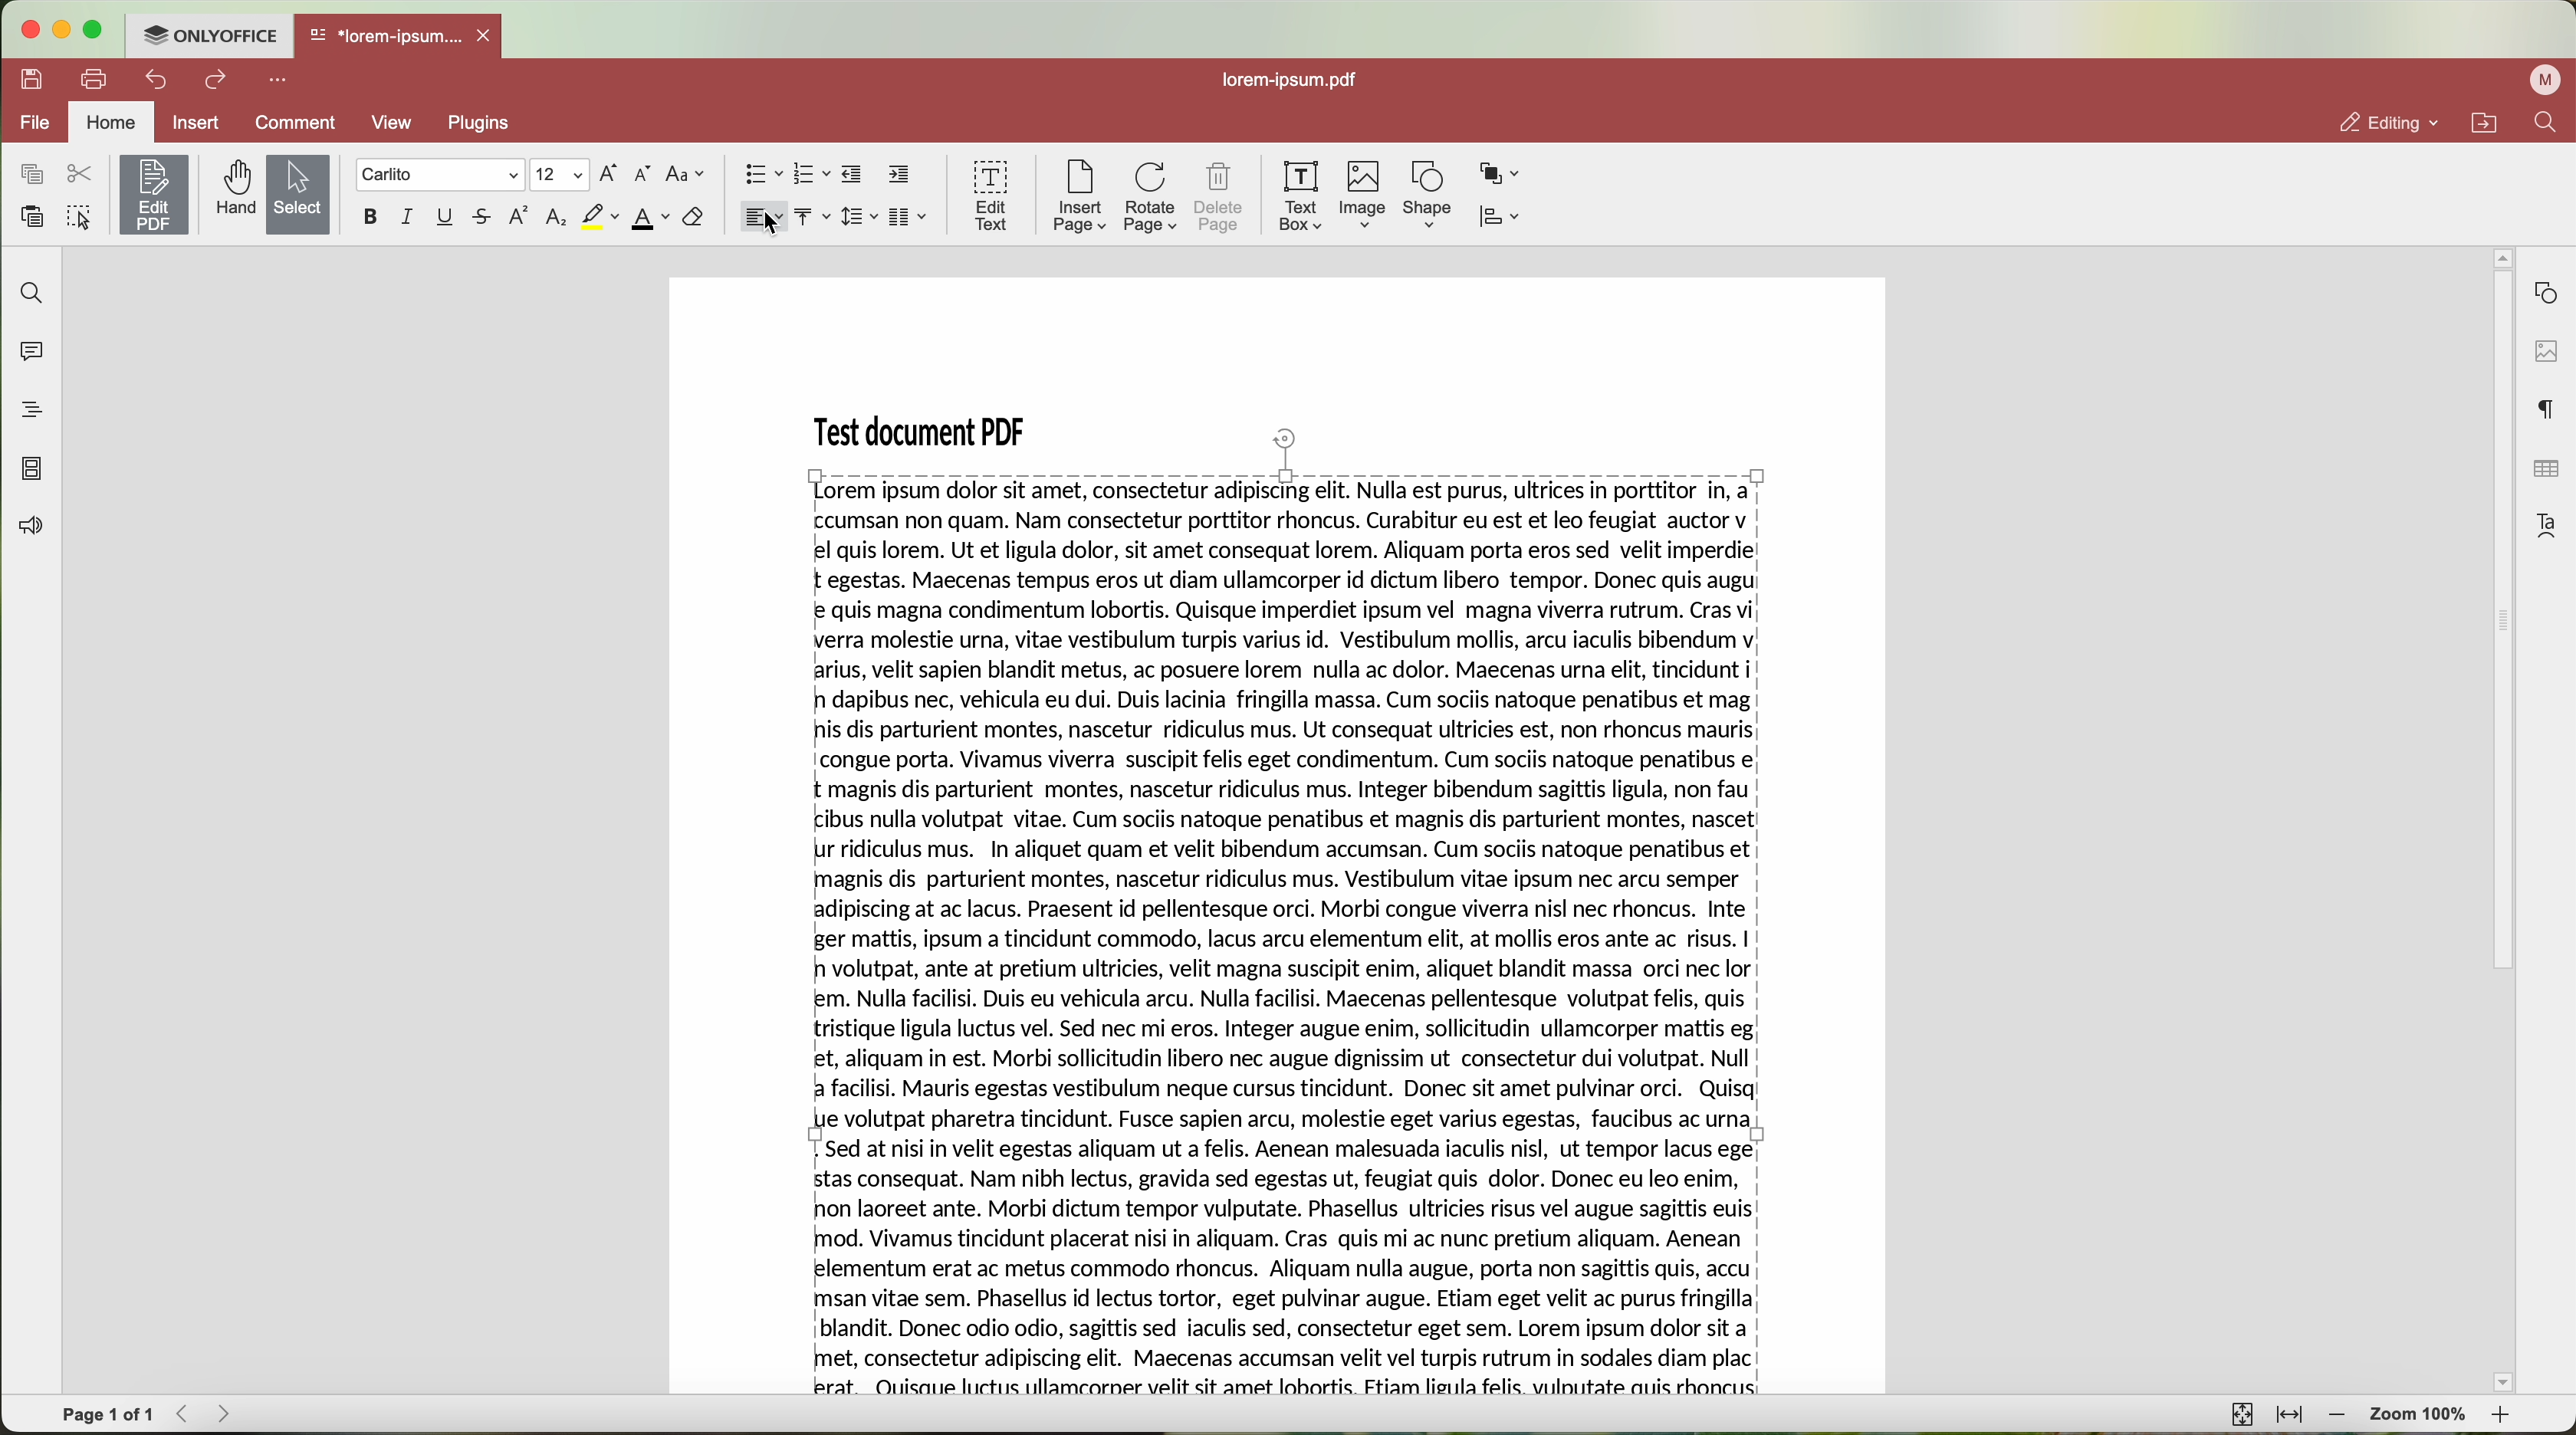  What do you see at coordinates (1301, 198) in the screenshot?
I see `text box` at bounding box center [1301, 198].